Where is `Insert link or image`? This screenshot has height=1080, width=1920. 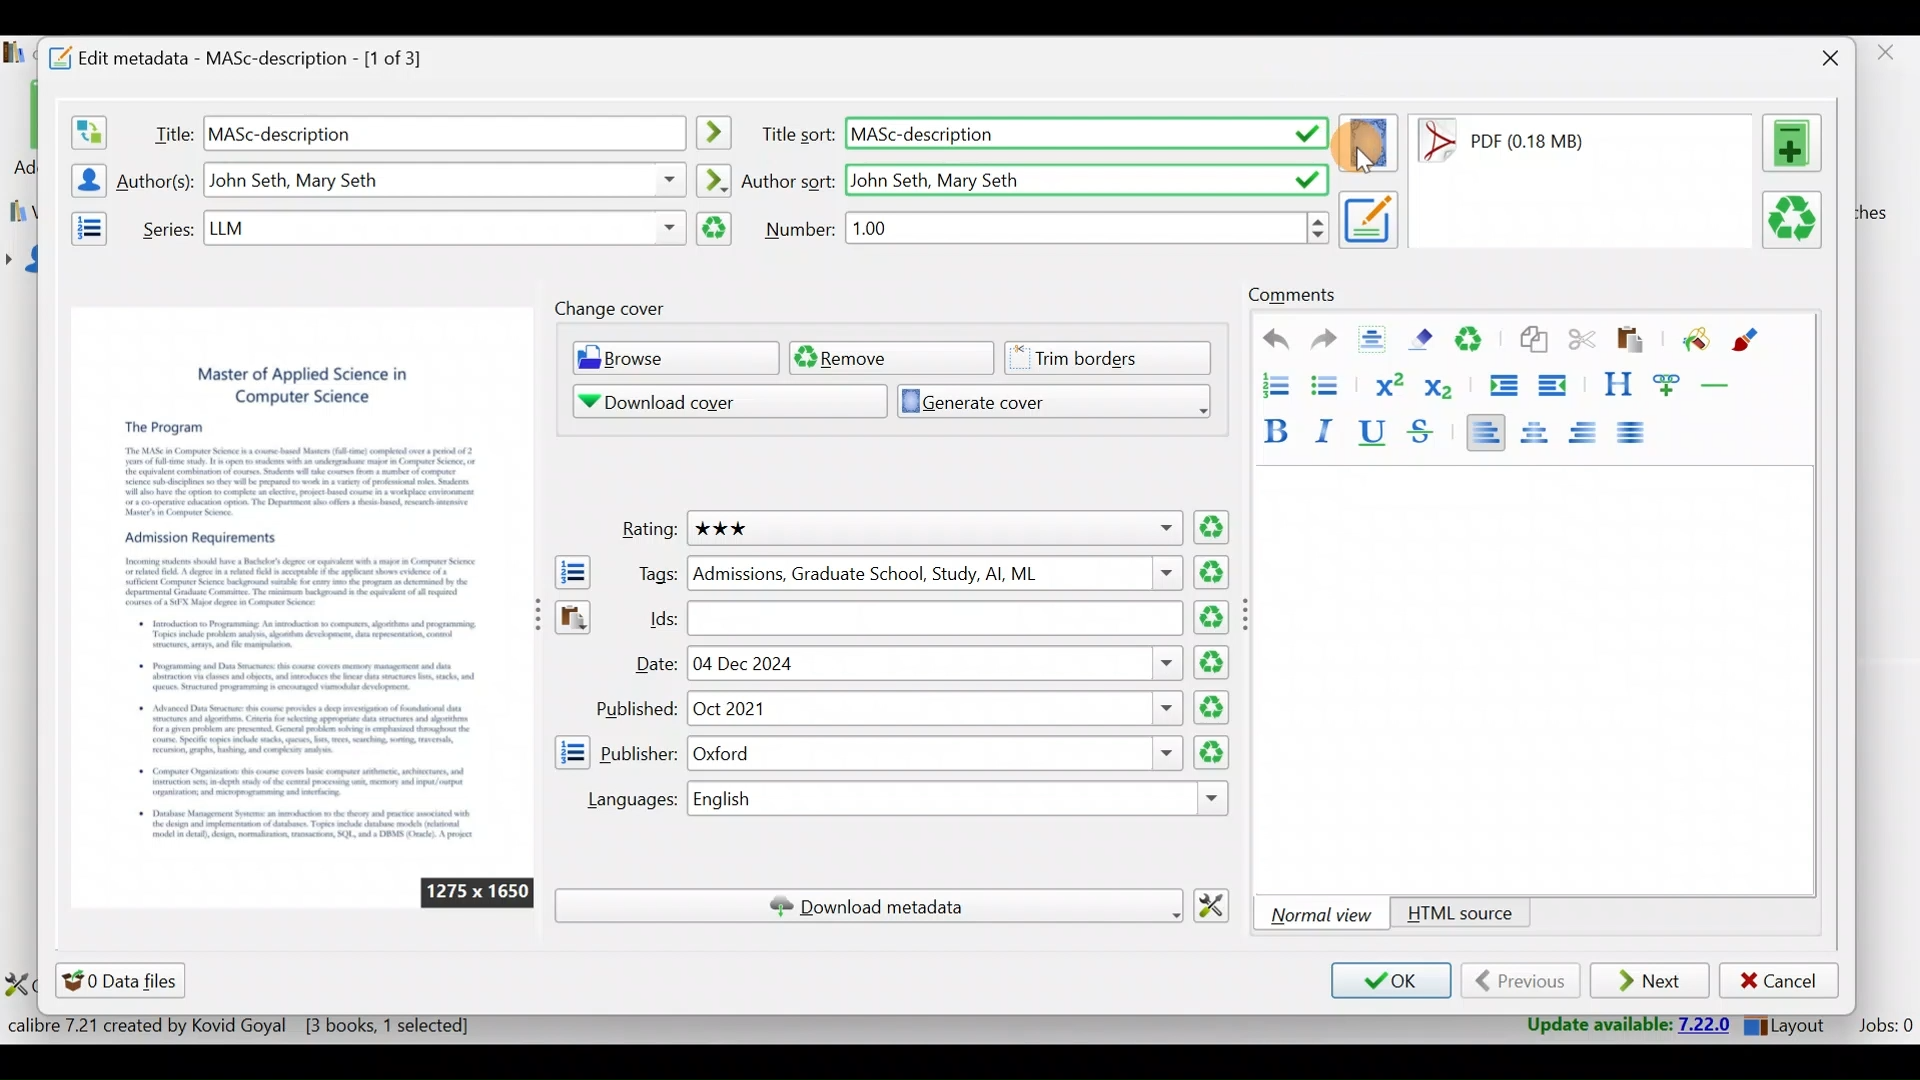
Insert link or image is located at coordinates (1671, 384).